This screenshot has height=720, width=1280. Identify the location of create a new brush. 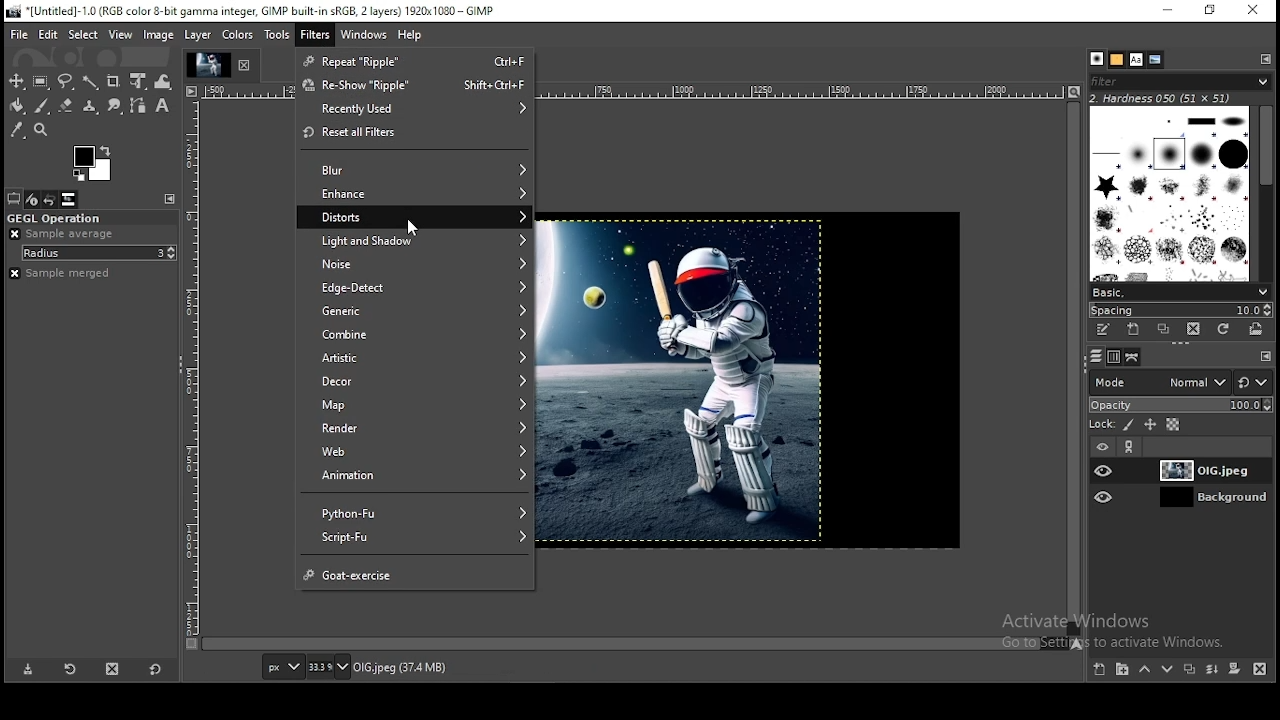
(1134, 330).